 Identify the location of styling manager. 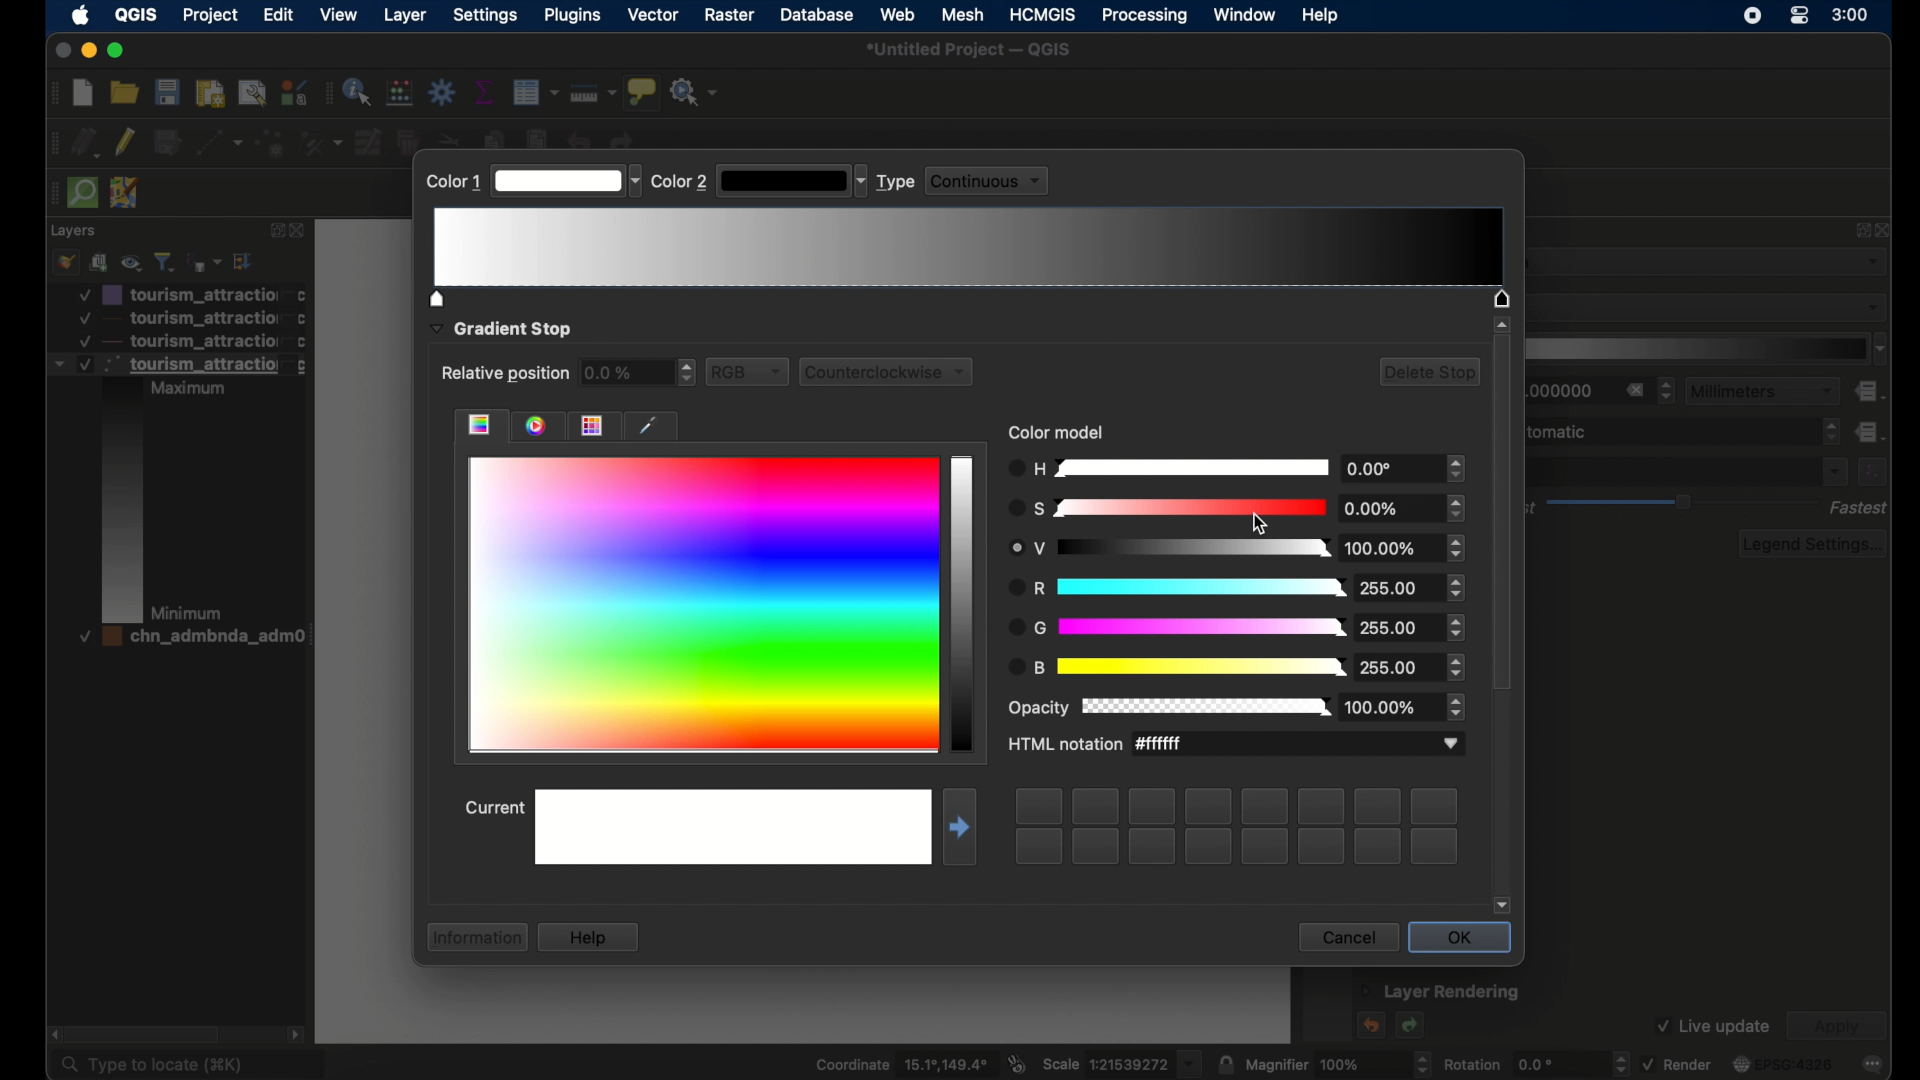
(291, 93).